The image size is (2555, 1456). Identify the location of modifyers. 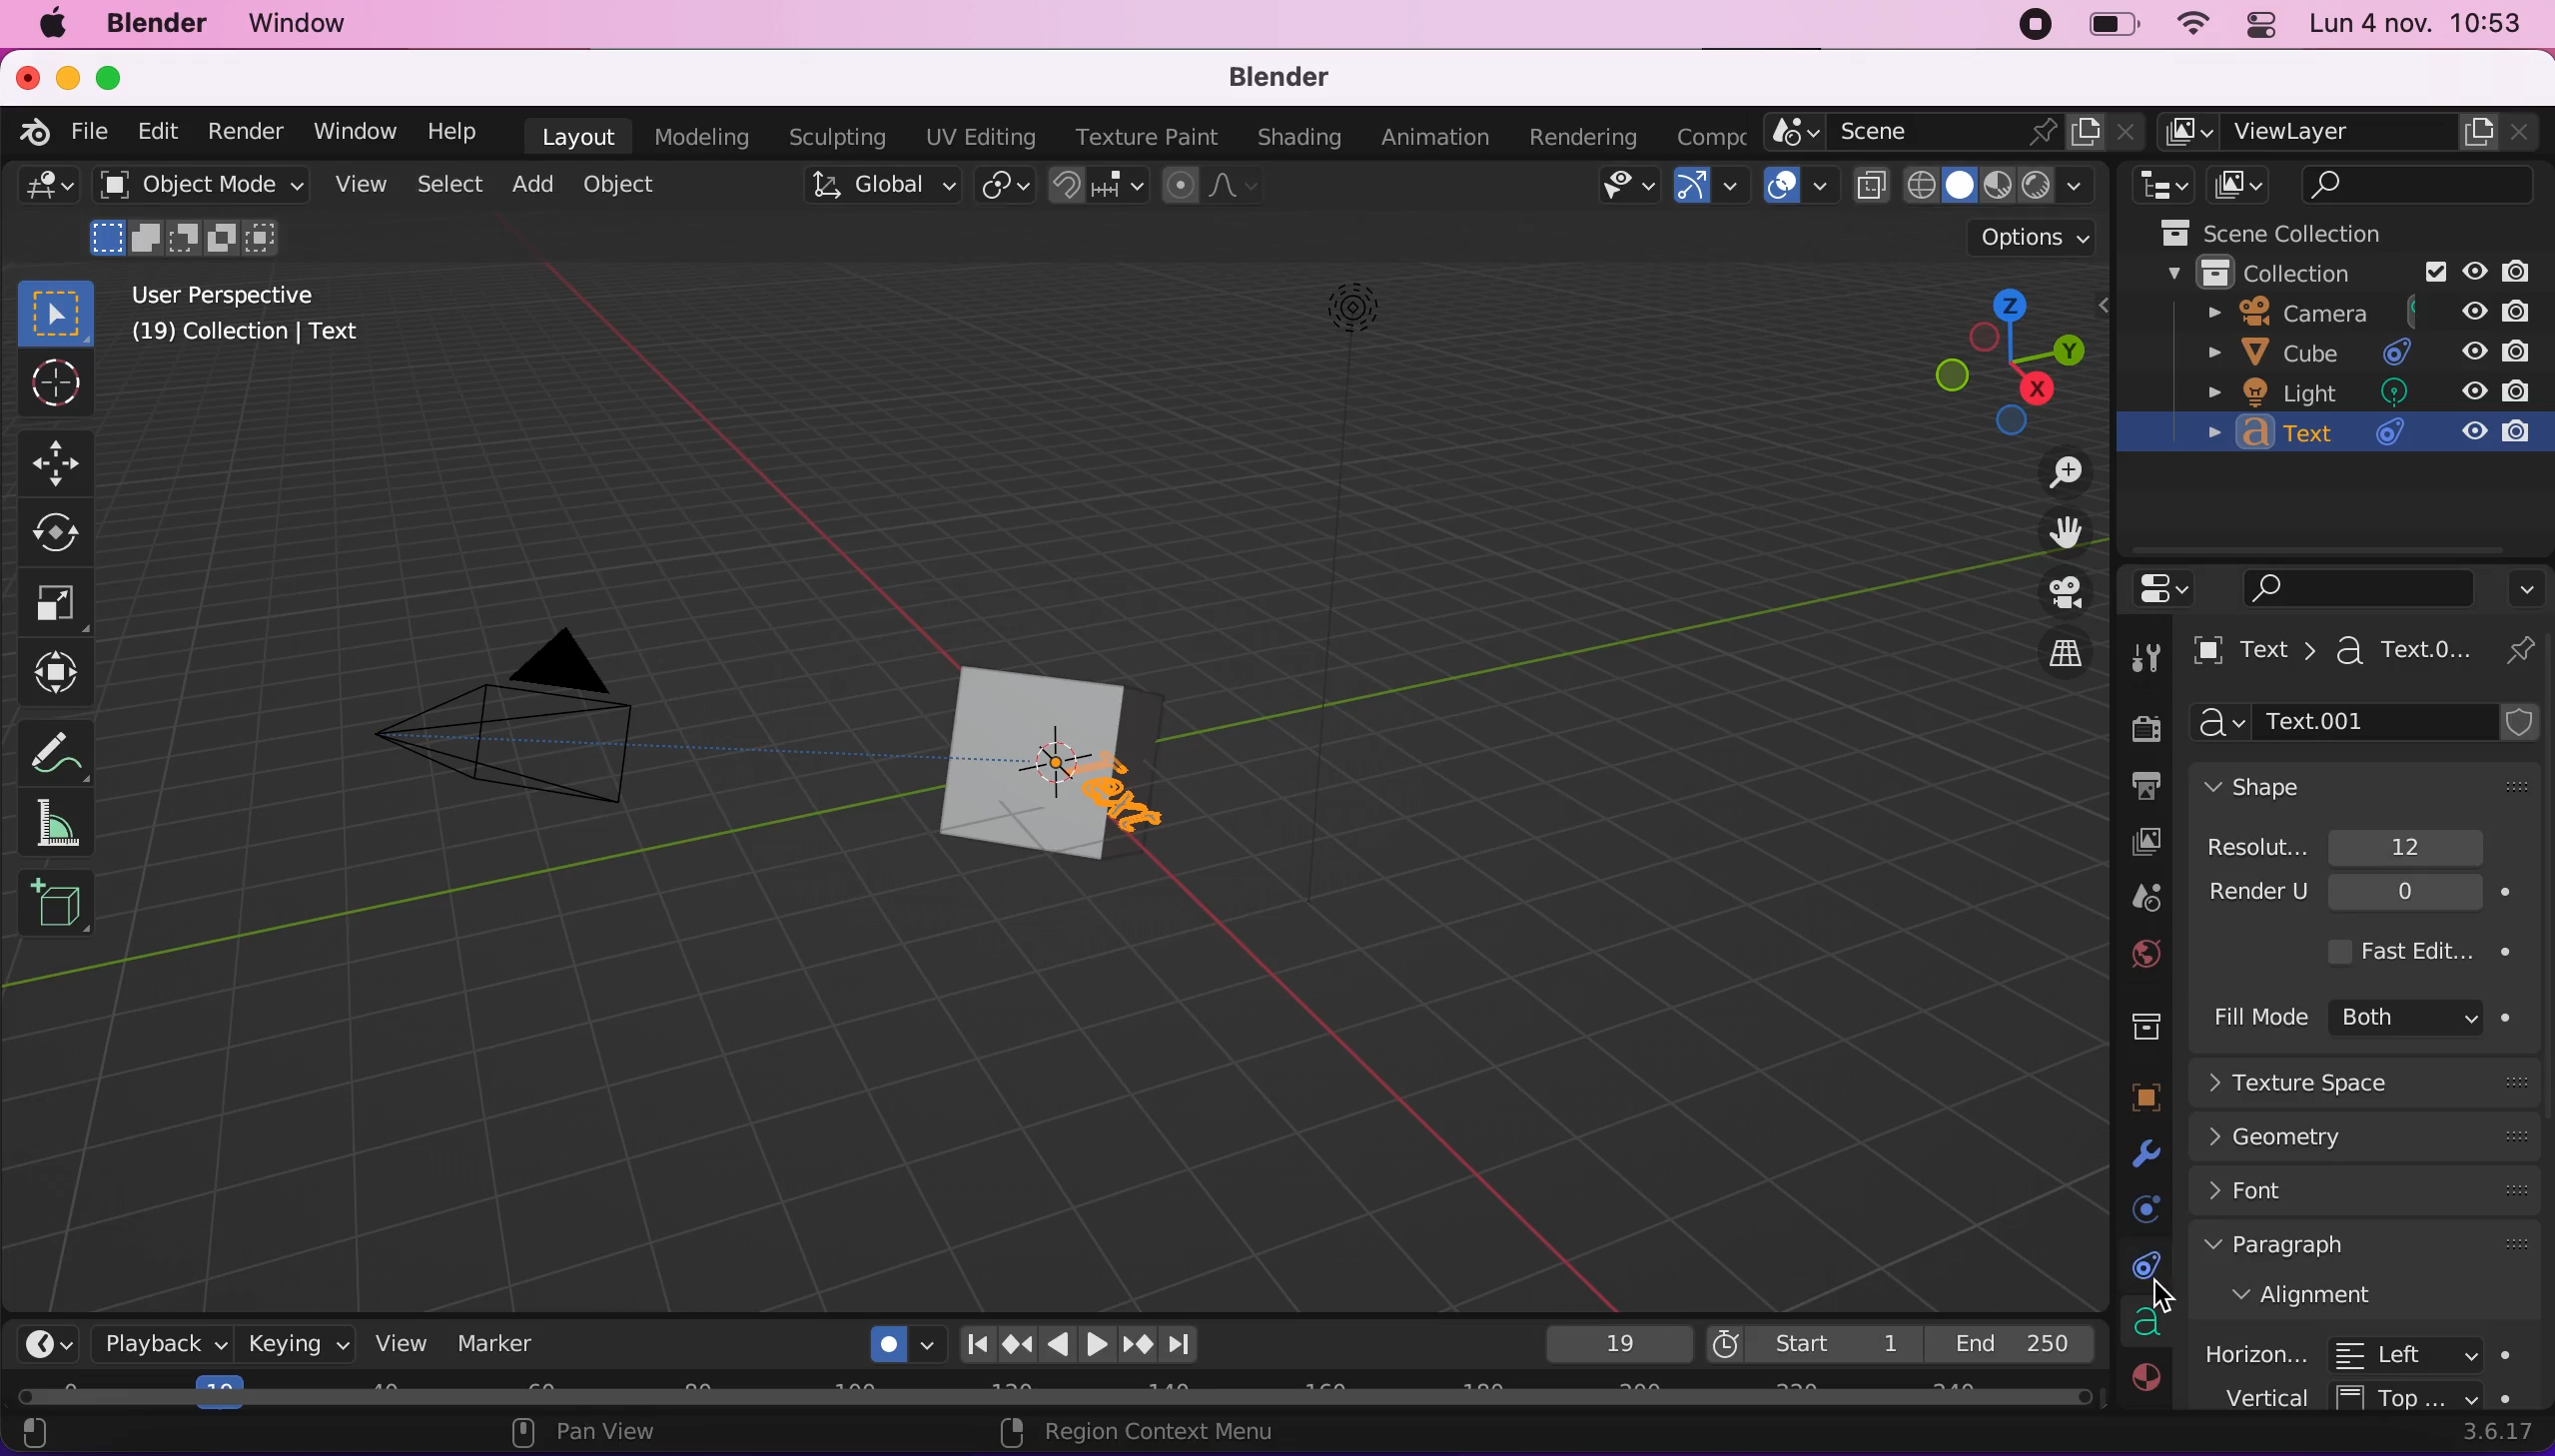
(2148, 1154).